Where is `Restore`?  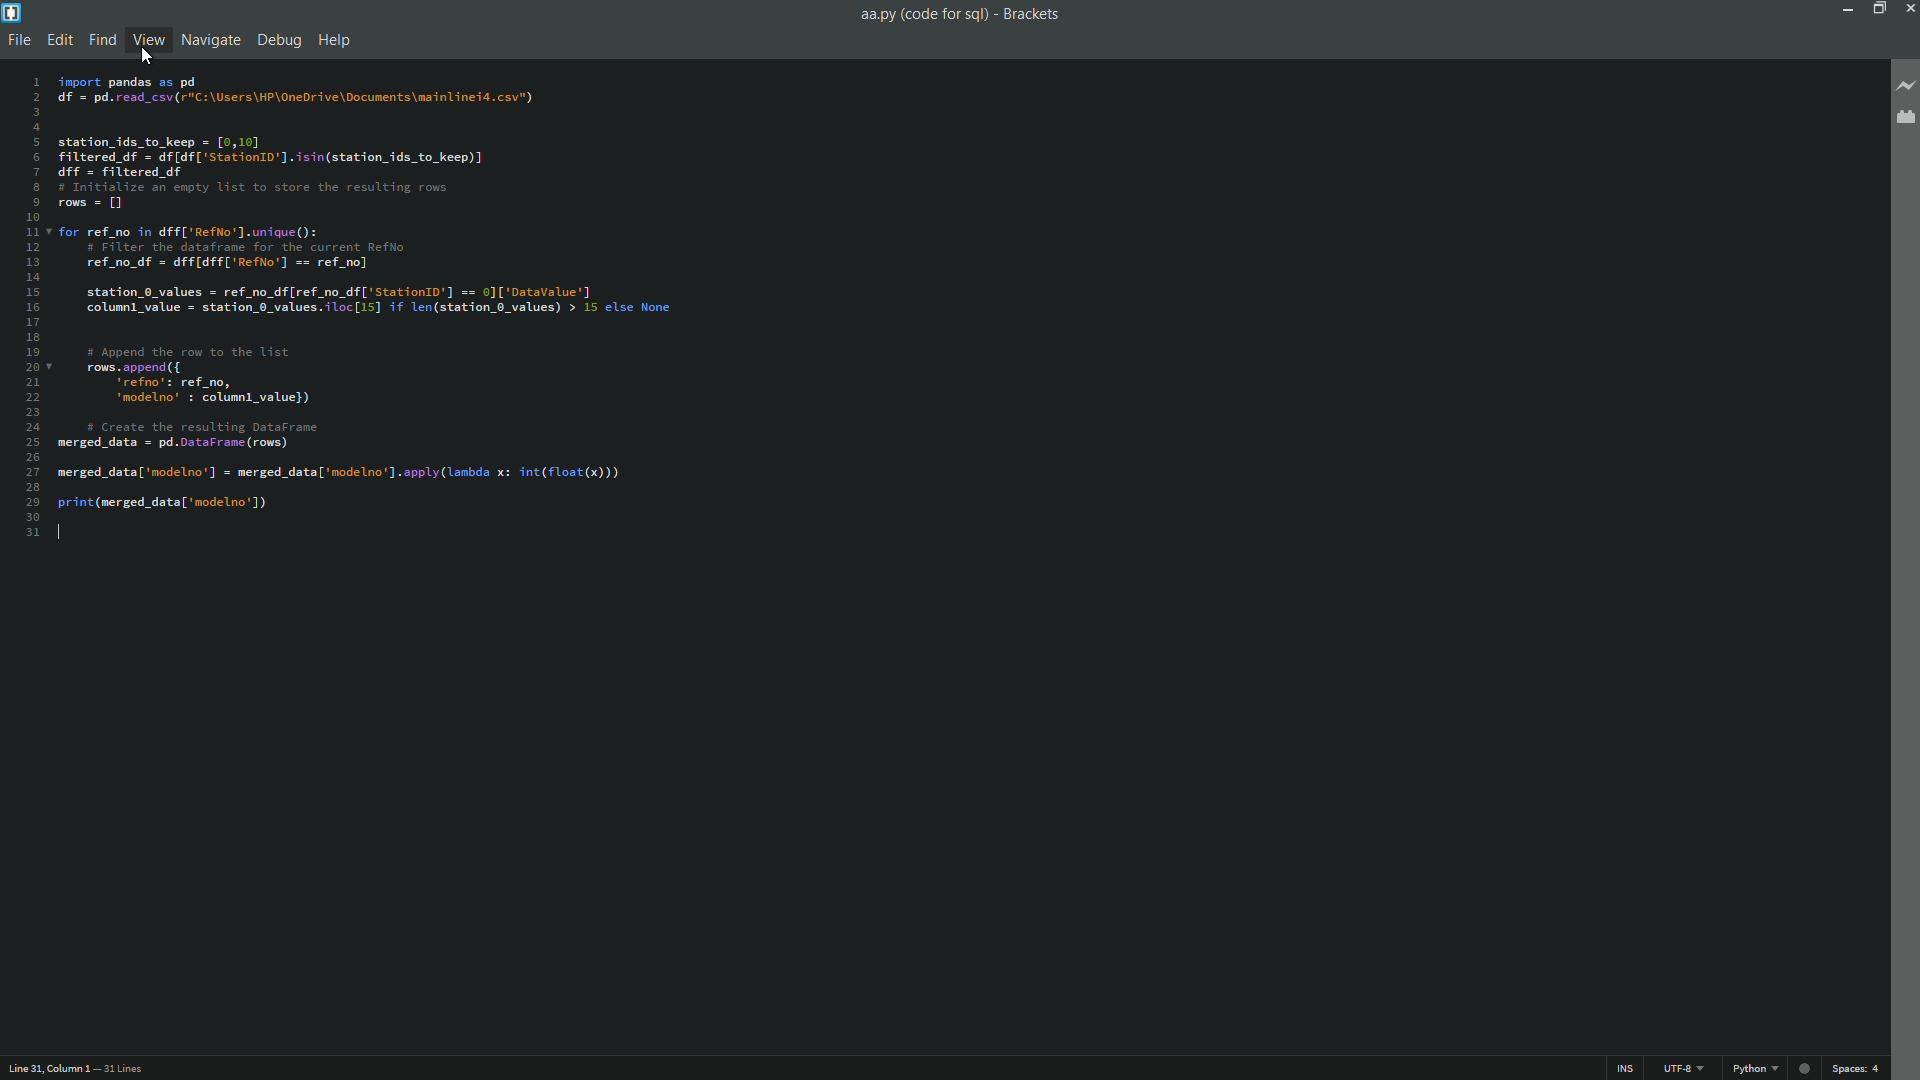 Restore is located at coordinates (1880, 8).